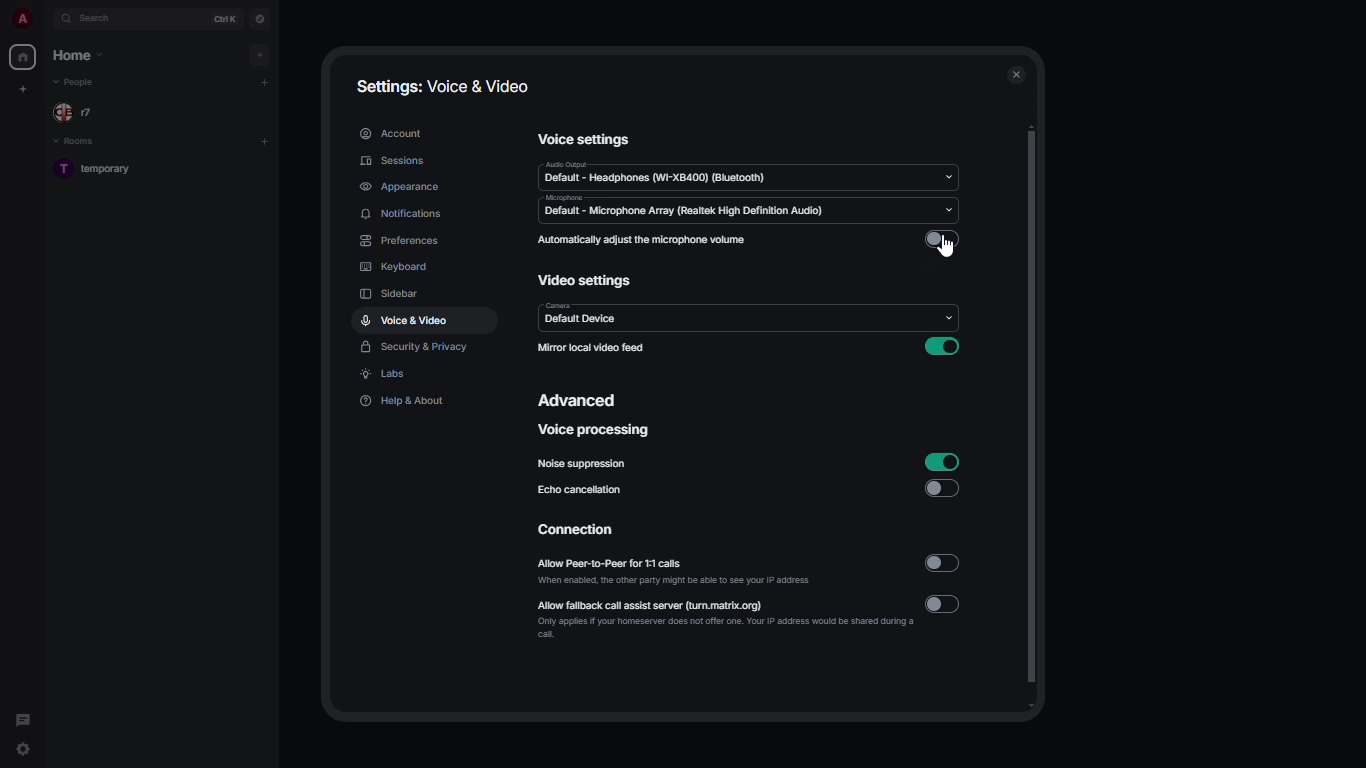  I want to click on create new space, so click(24, 88).